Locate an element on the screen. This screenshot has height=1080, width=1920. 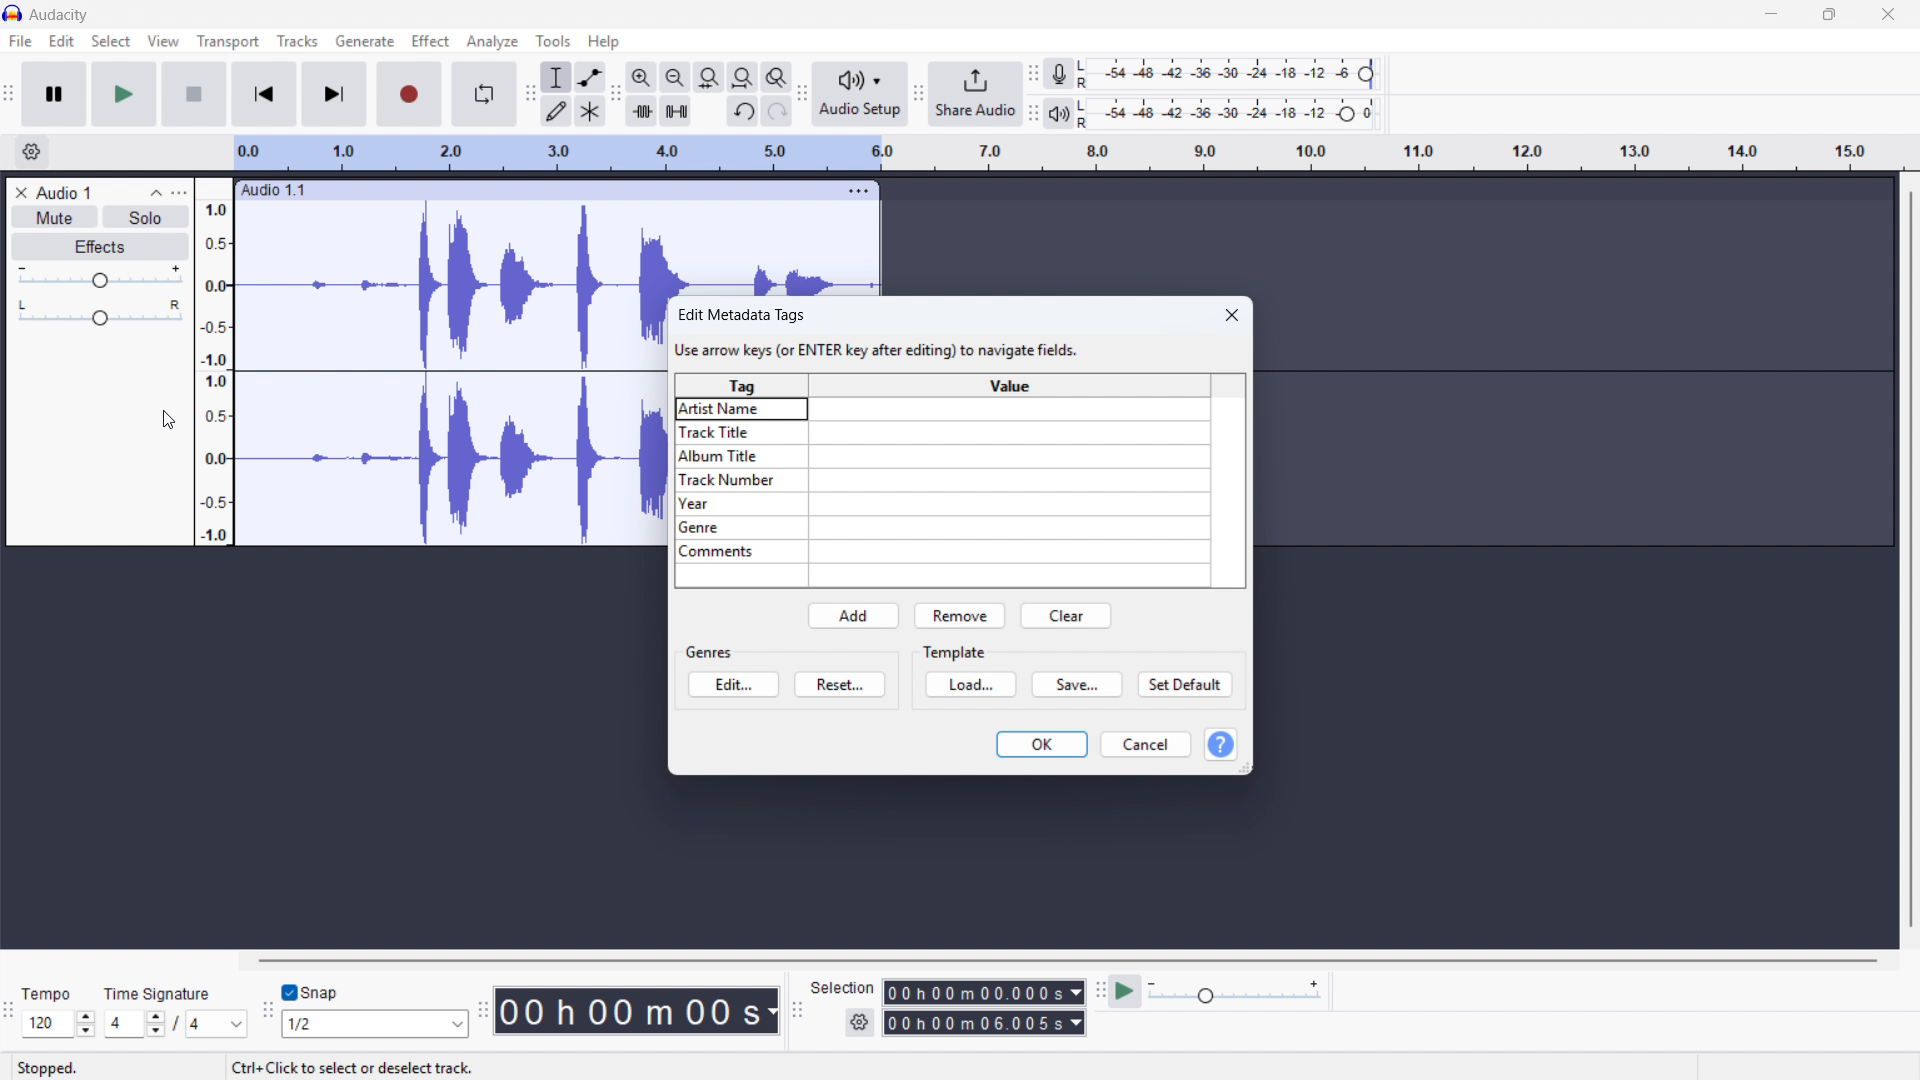
minimize is located at coordinates (1772, 15).